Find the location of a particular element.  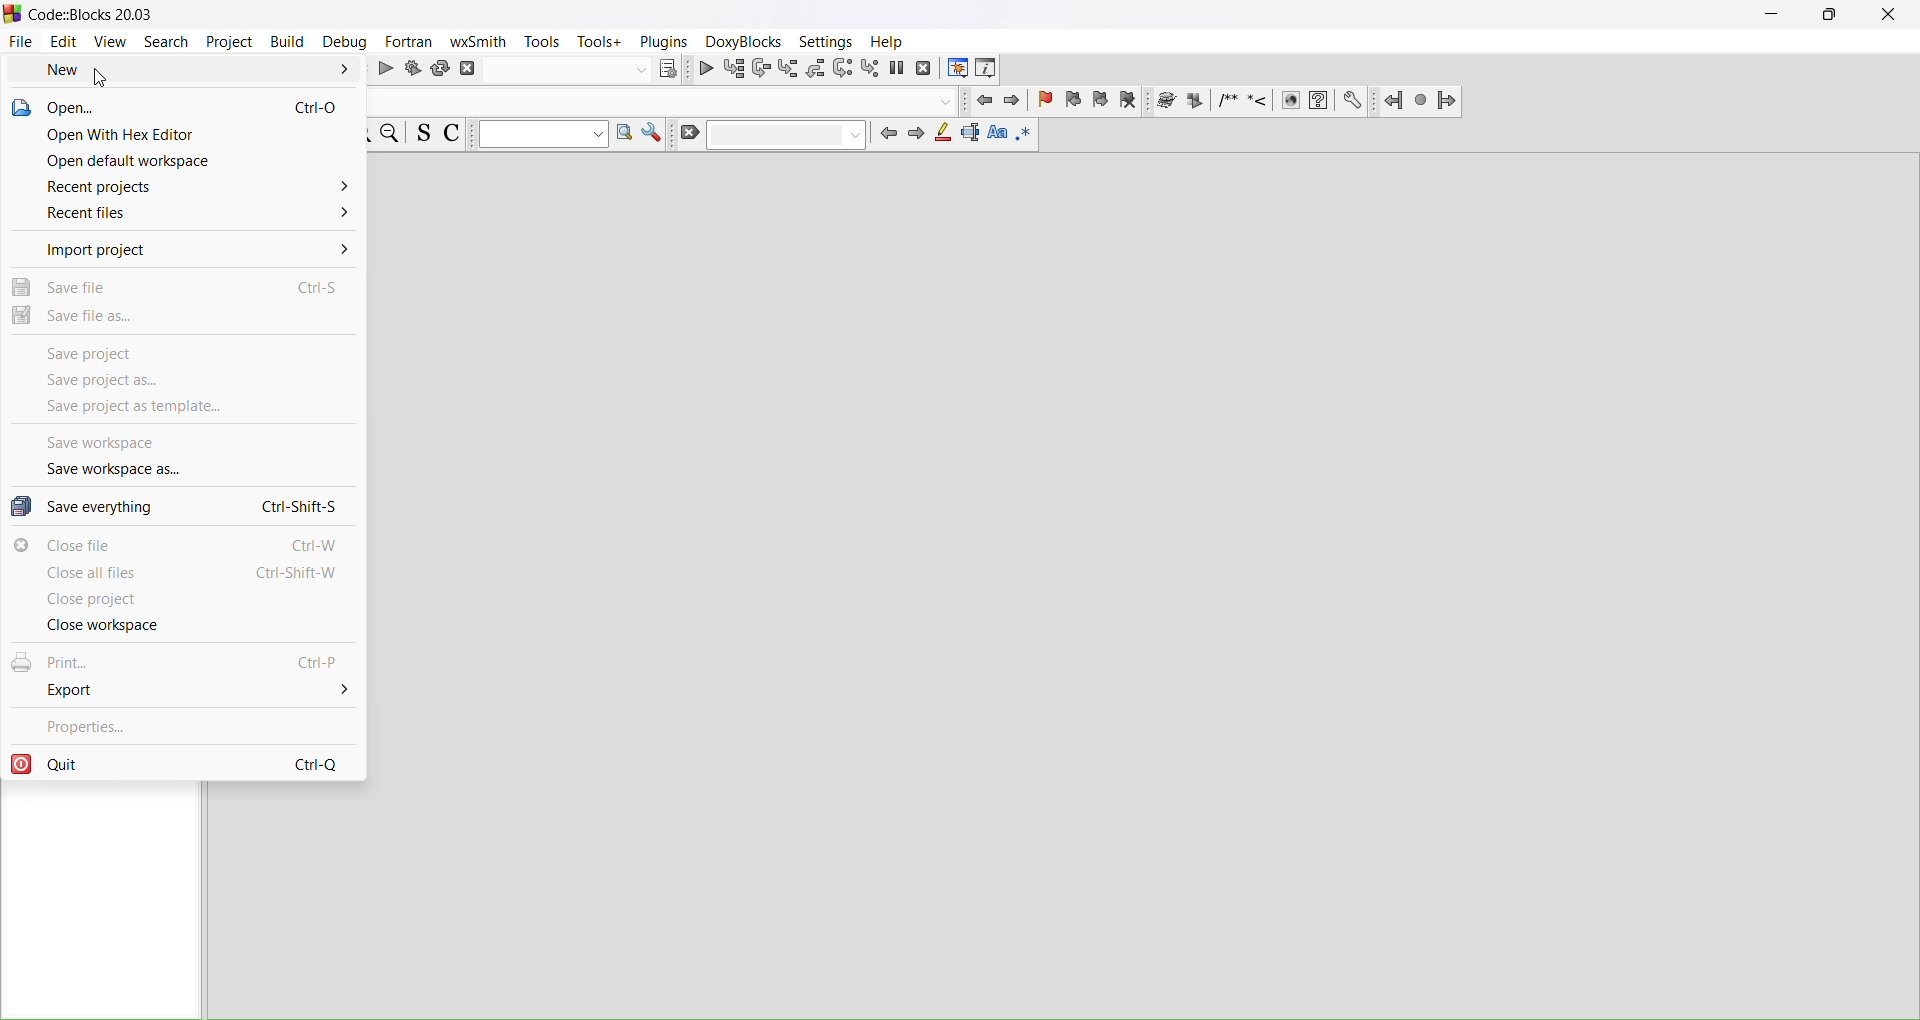

clear is located at coordinates (773, 136).